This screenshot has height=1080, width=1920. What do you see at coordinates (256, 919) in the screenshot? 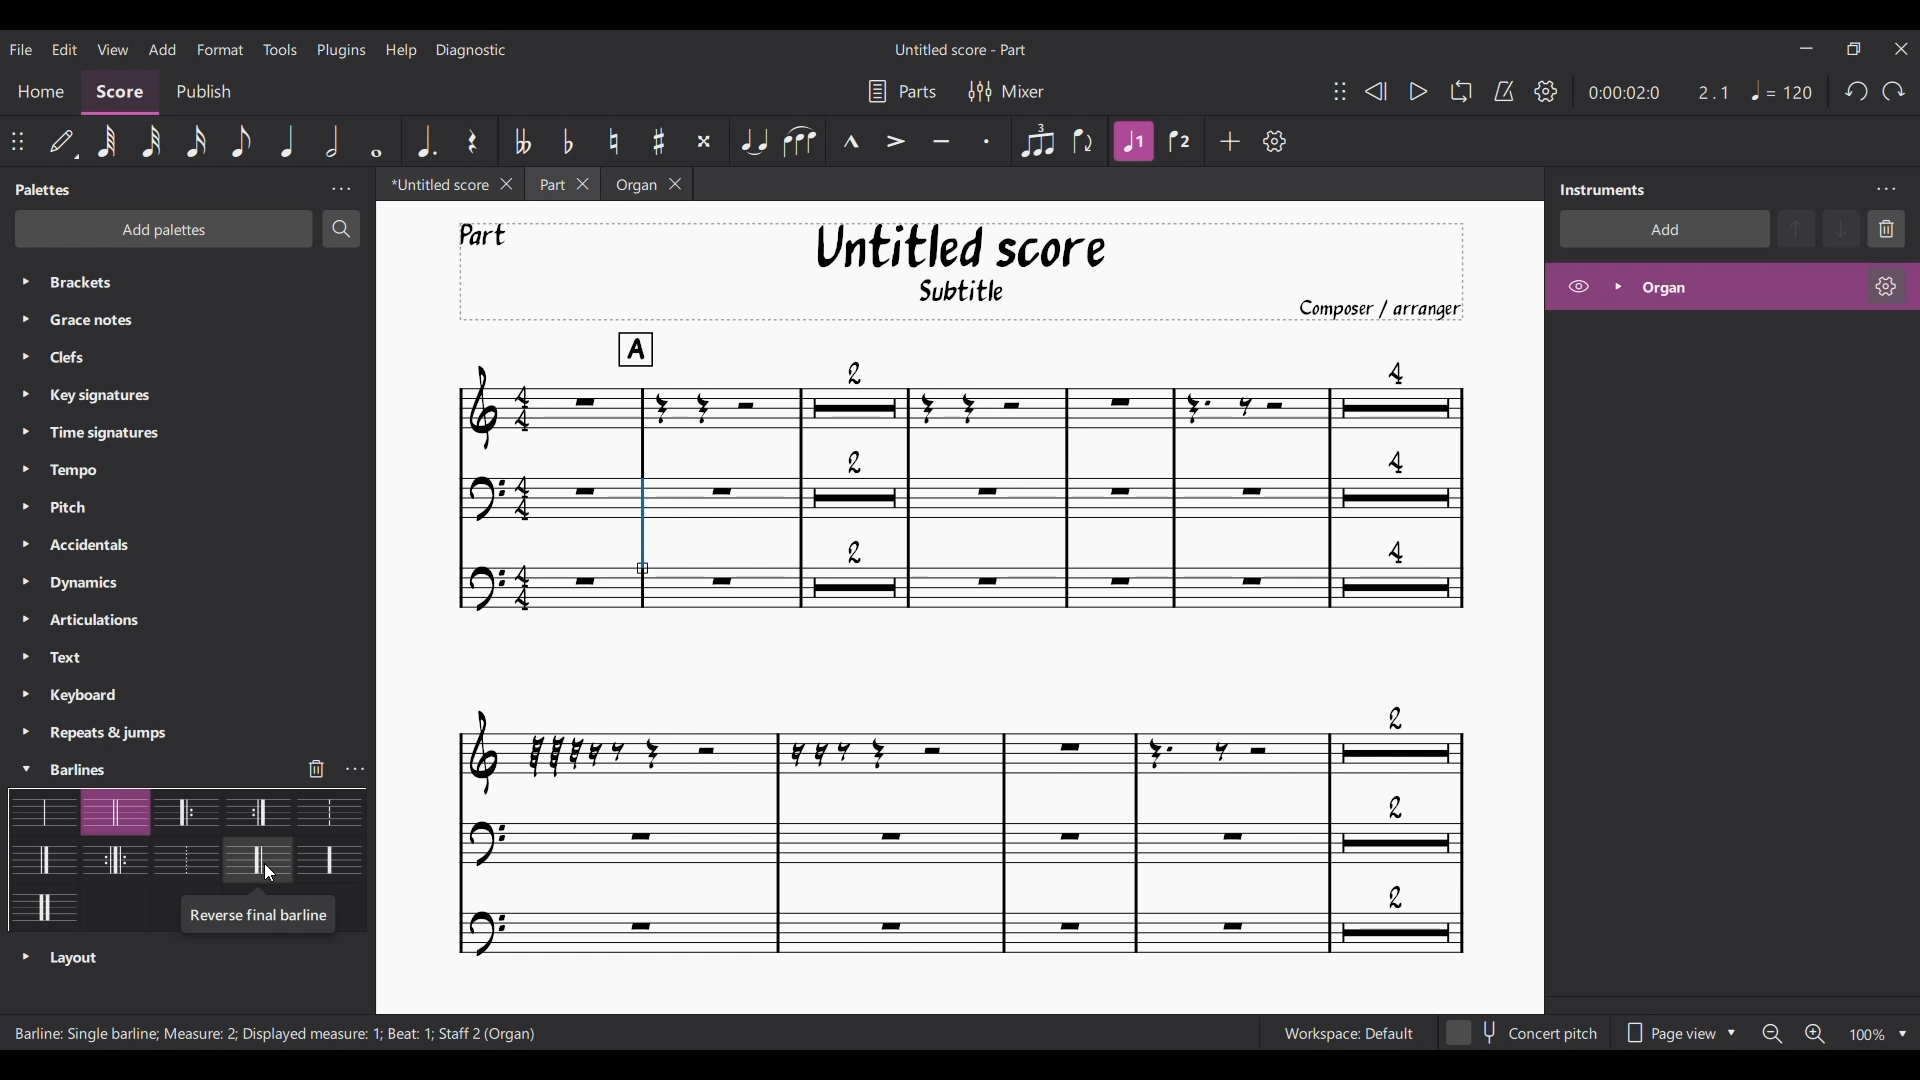
I see `Description of selected barline` at bounding box center [256, 919].